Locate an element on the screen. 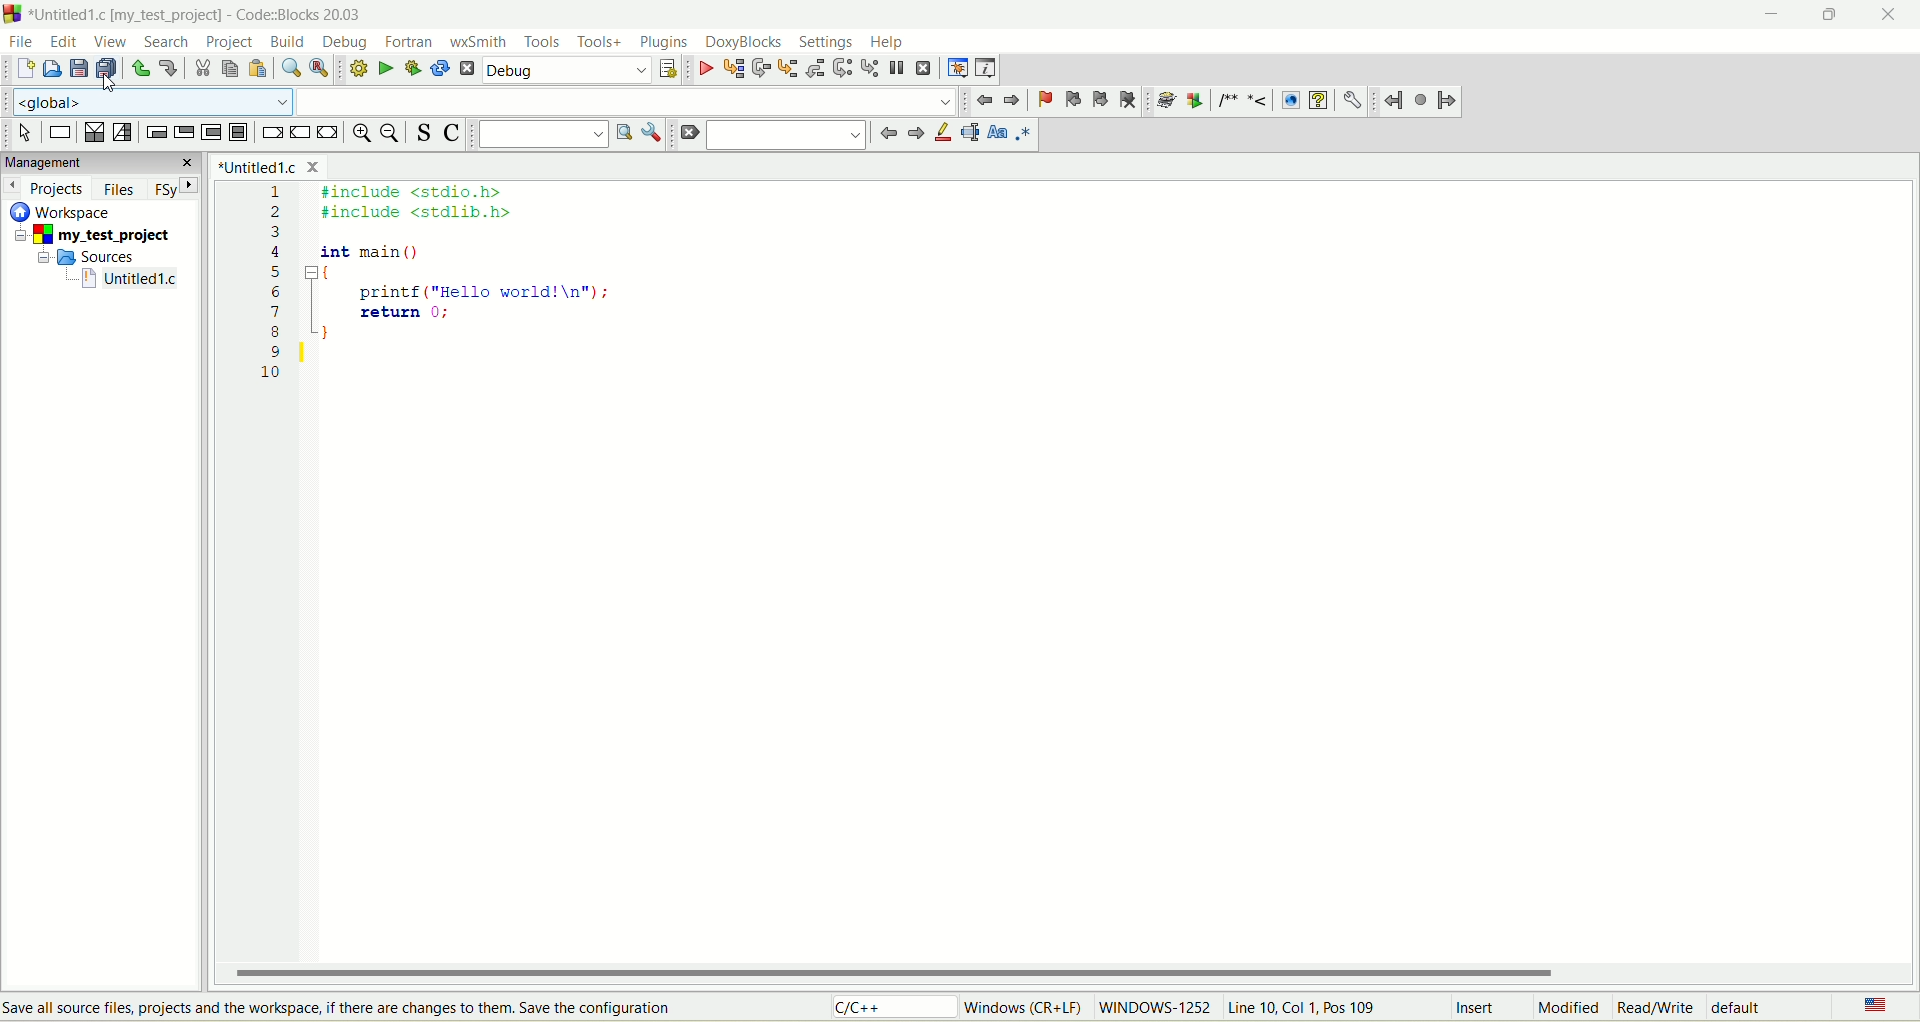 The image size is (1920, 1022). various info is located at coordinates (988, 67).